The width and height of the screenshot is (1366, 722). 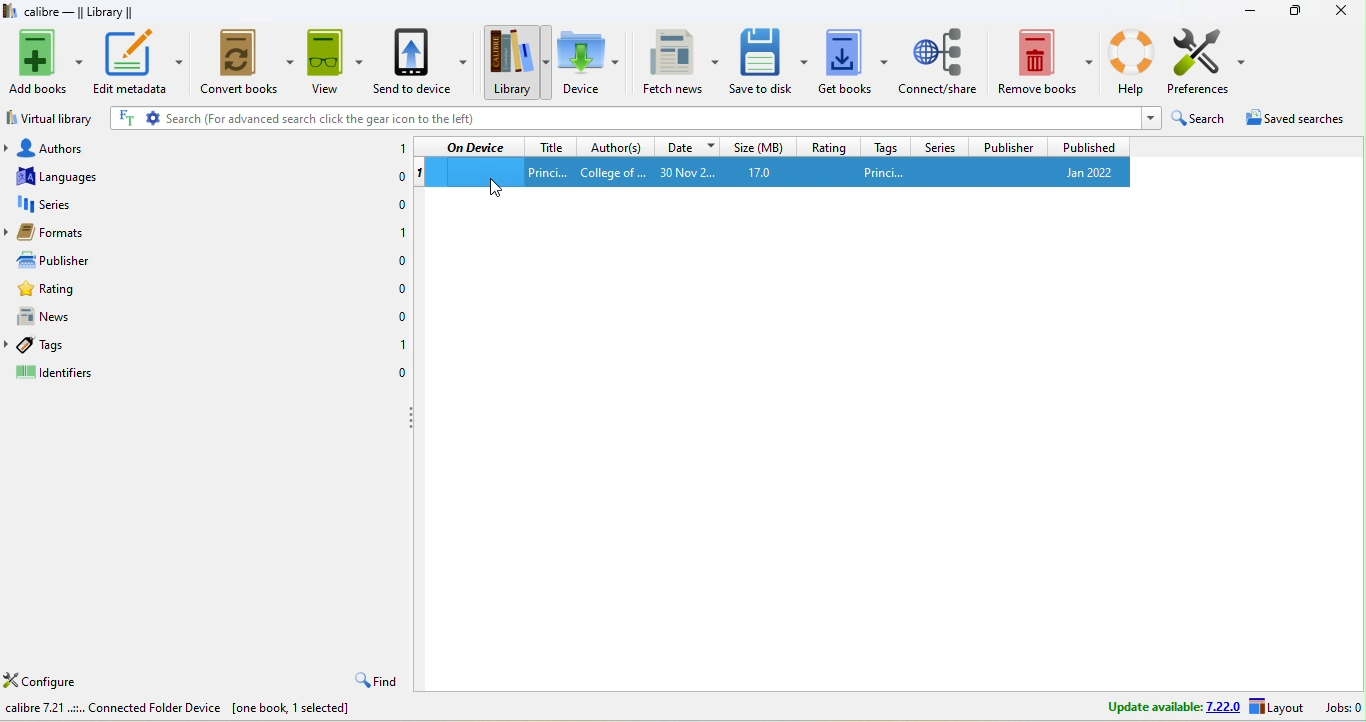 I want to click on princi, so click(x=923, y=171).